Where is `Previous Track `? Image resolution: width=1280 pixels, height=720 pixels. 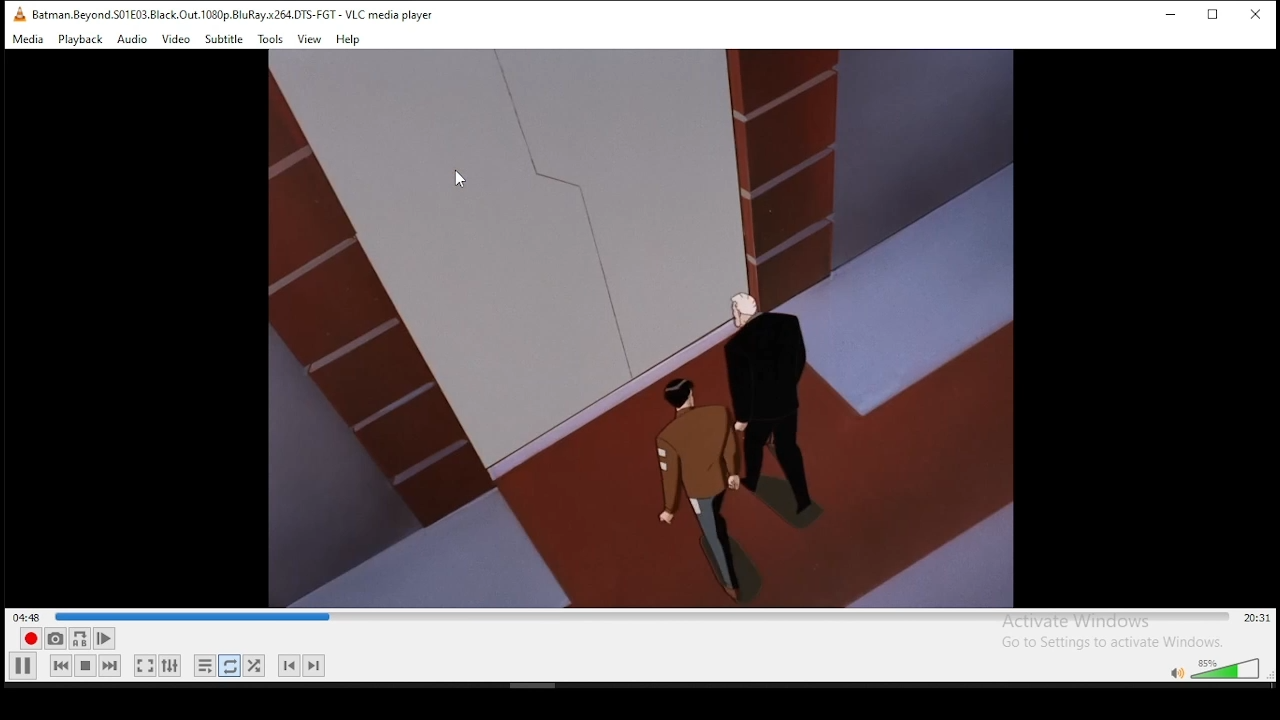 Previous Track  is located at coordinates (288, 665).